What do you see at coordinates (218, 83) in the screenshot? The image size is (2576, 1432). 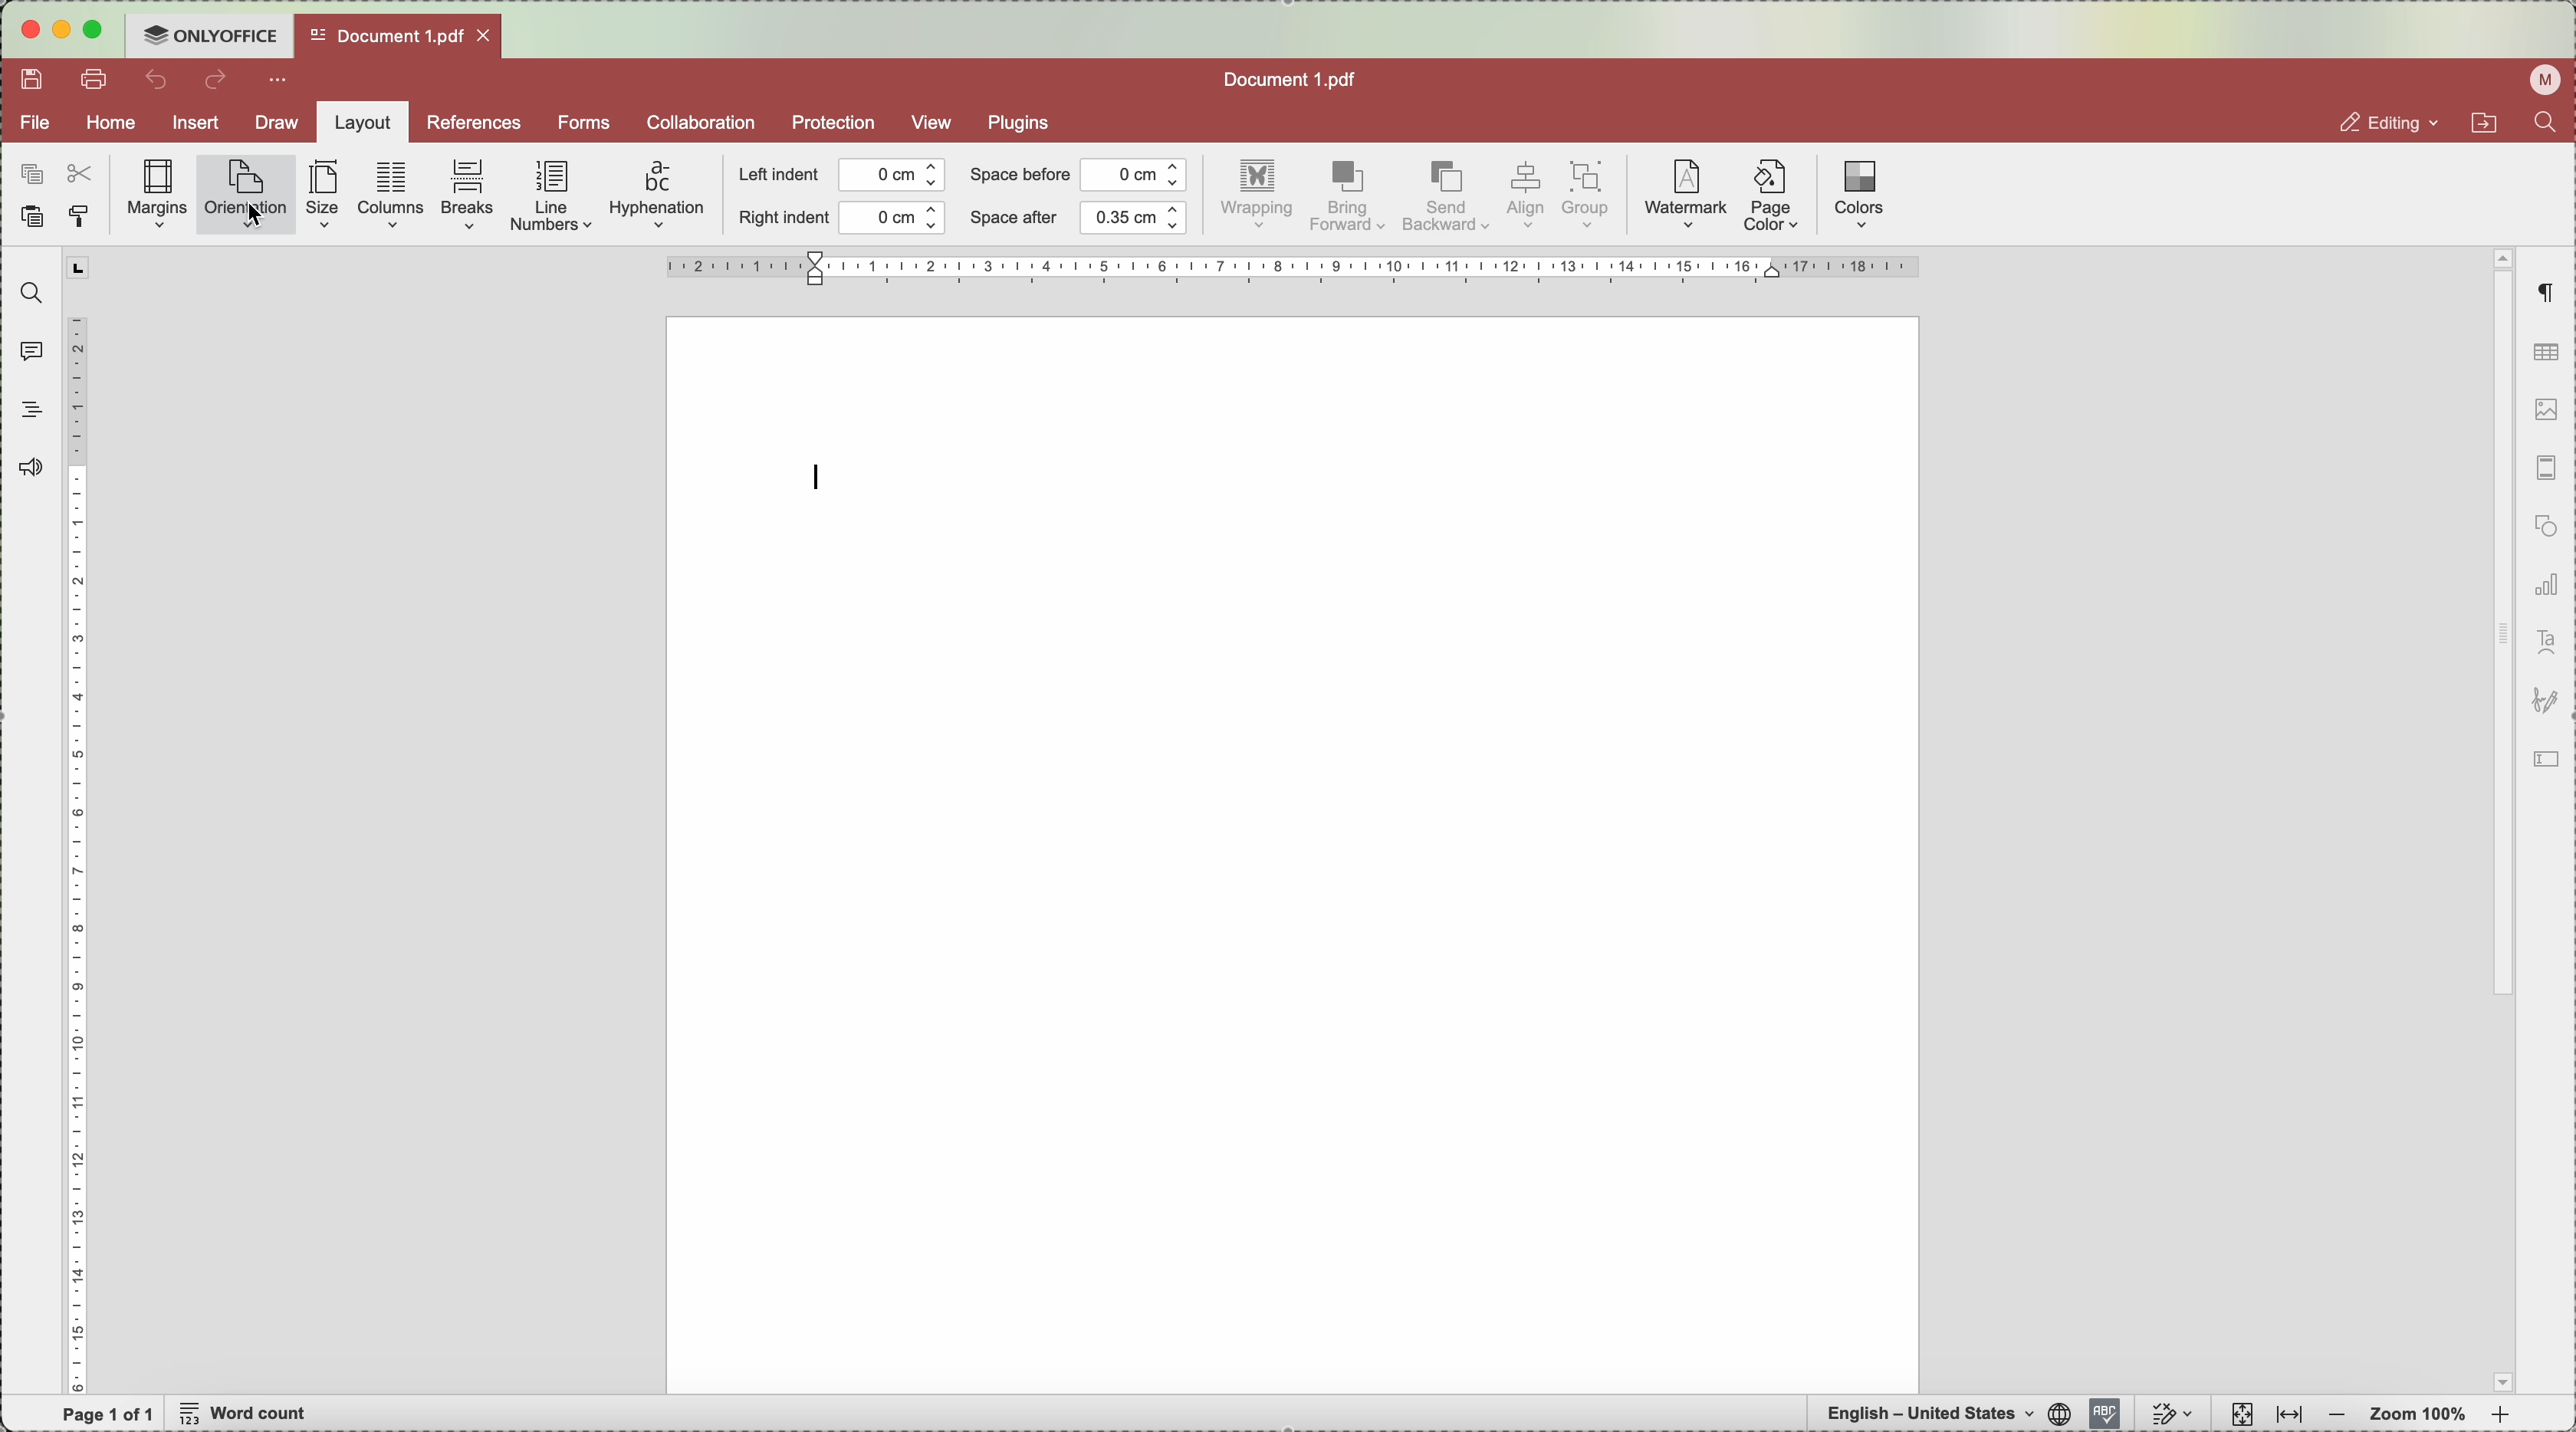 I see `redo` at bounding box center [218, 83].